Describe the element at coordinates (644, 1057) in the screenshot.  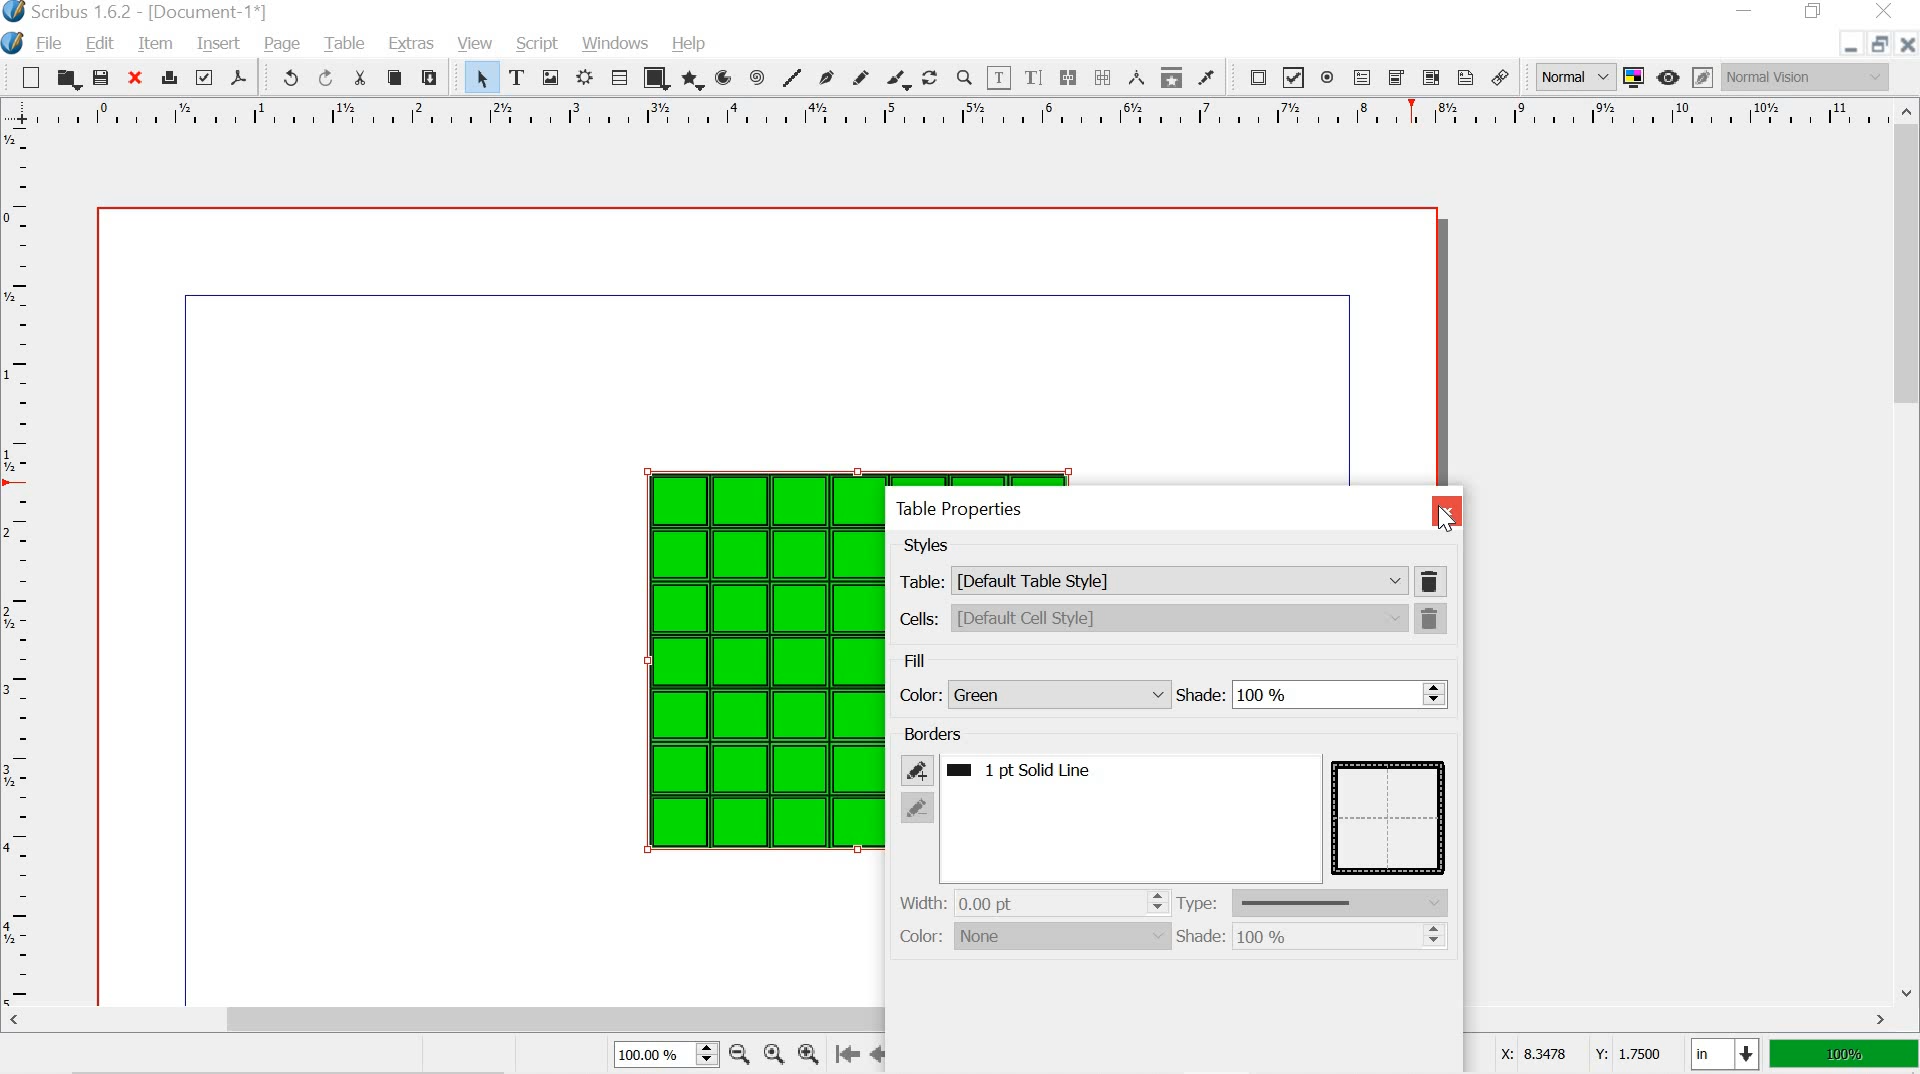
I see `100.00%` at that location.